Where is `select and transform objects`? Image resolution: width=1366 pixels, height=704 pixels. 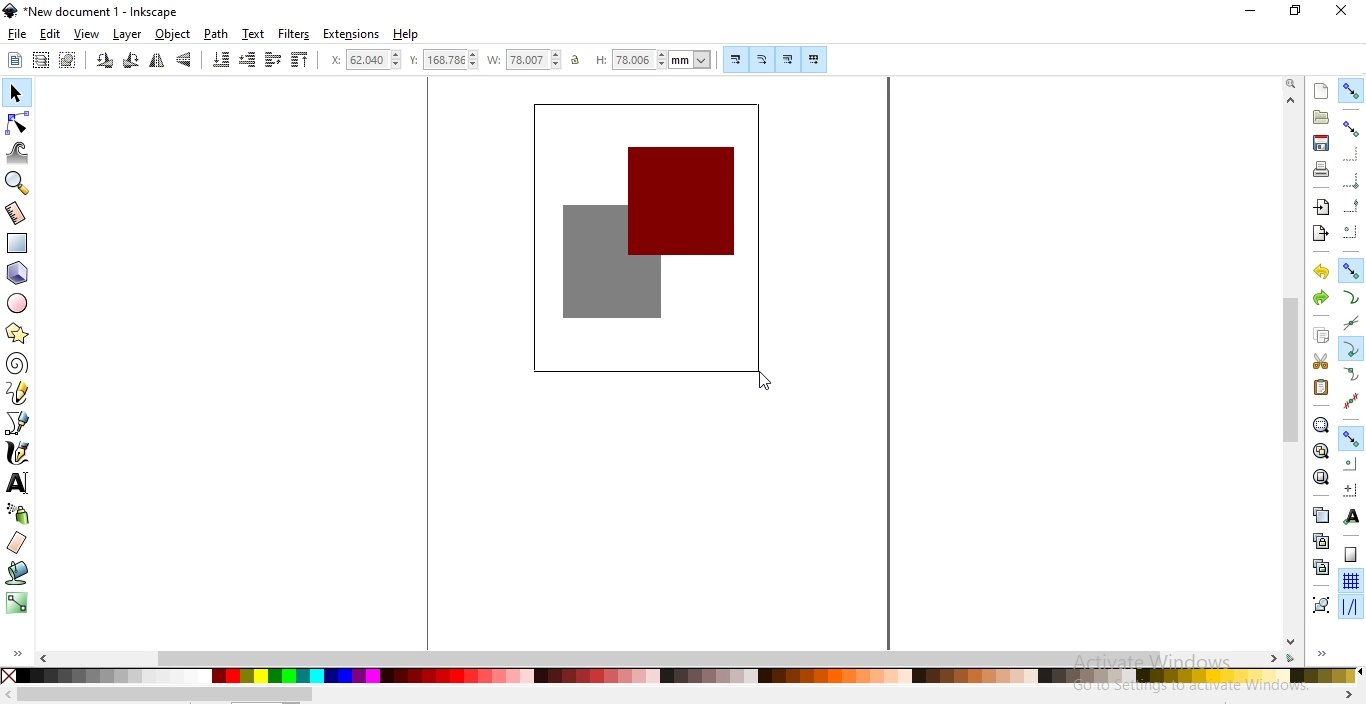 select and transform objects is located at coordinates (16, 95).